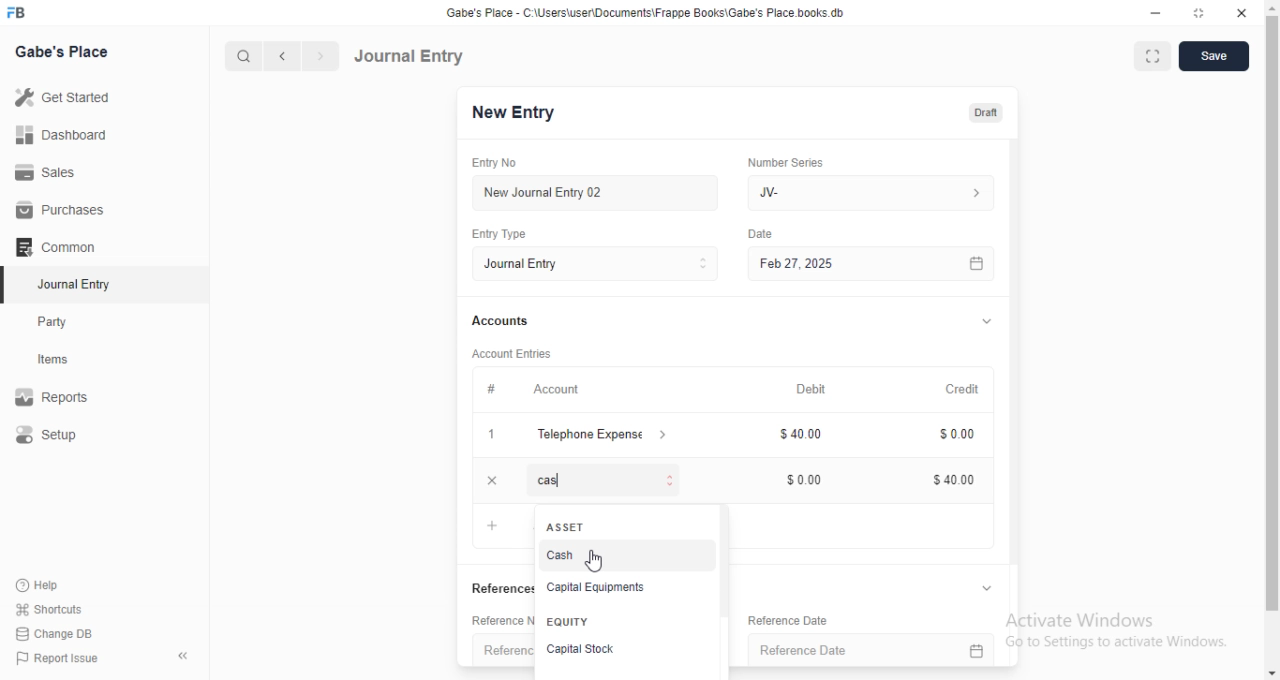  I want to click on Accounts, so click(507, 321).